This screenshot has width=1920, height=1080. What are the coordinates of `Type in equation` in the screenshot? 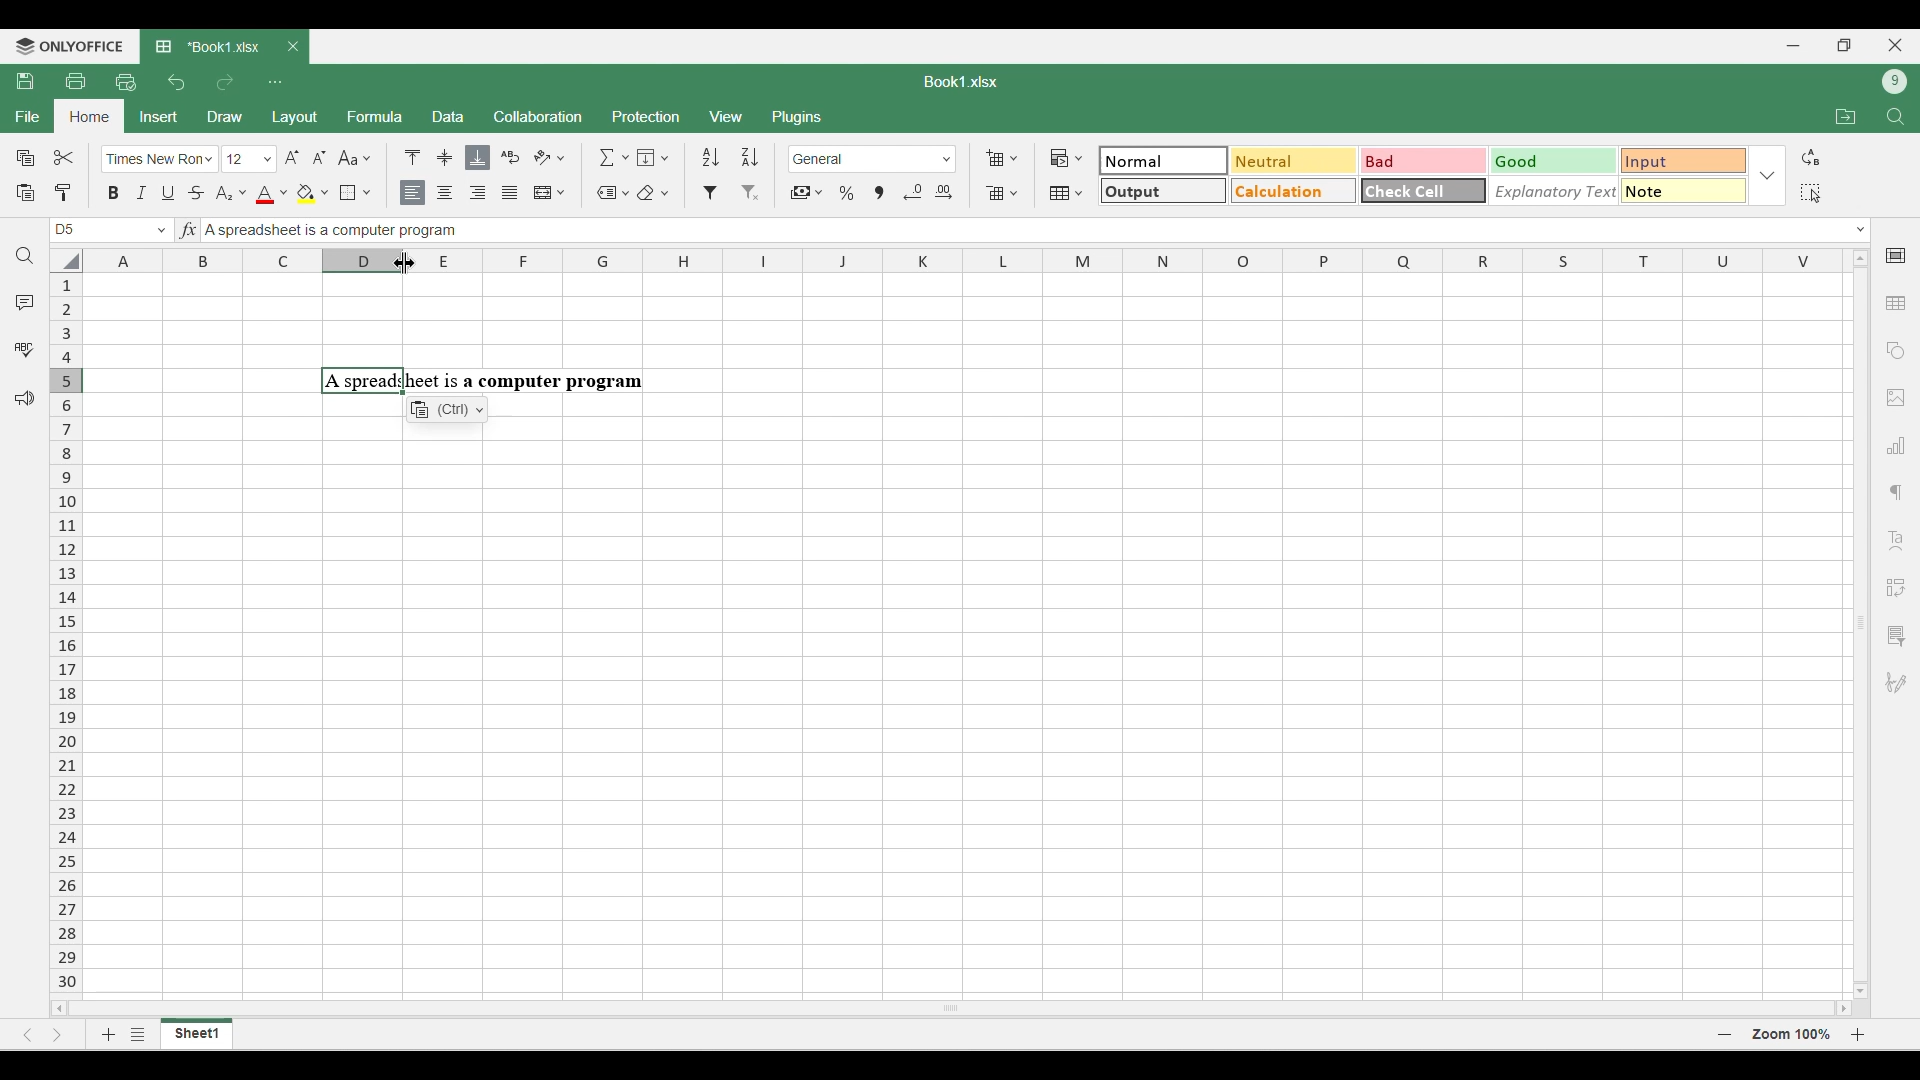 It's located at (187, 229).